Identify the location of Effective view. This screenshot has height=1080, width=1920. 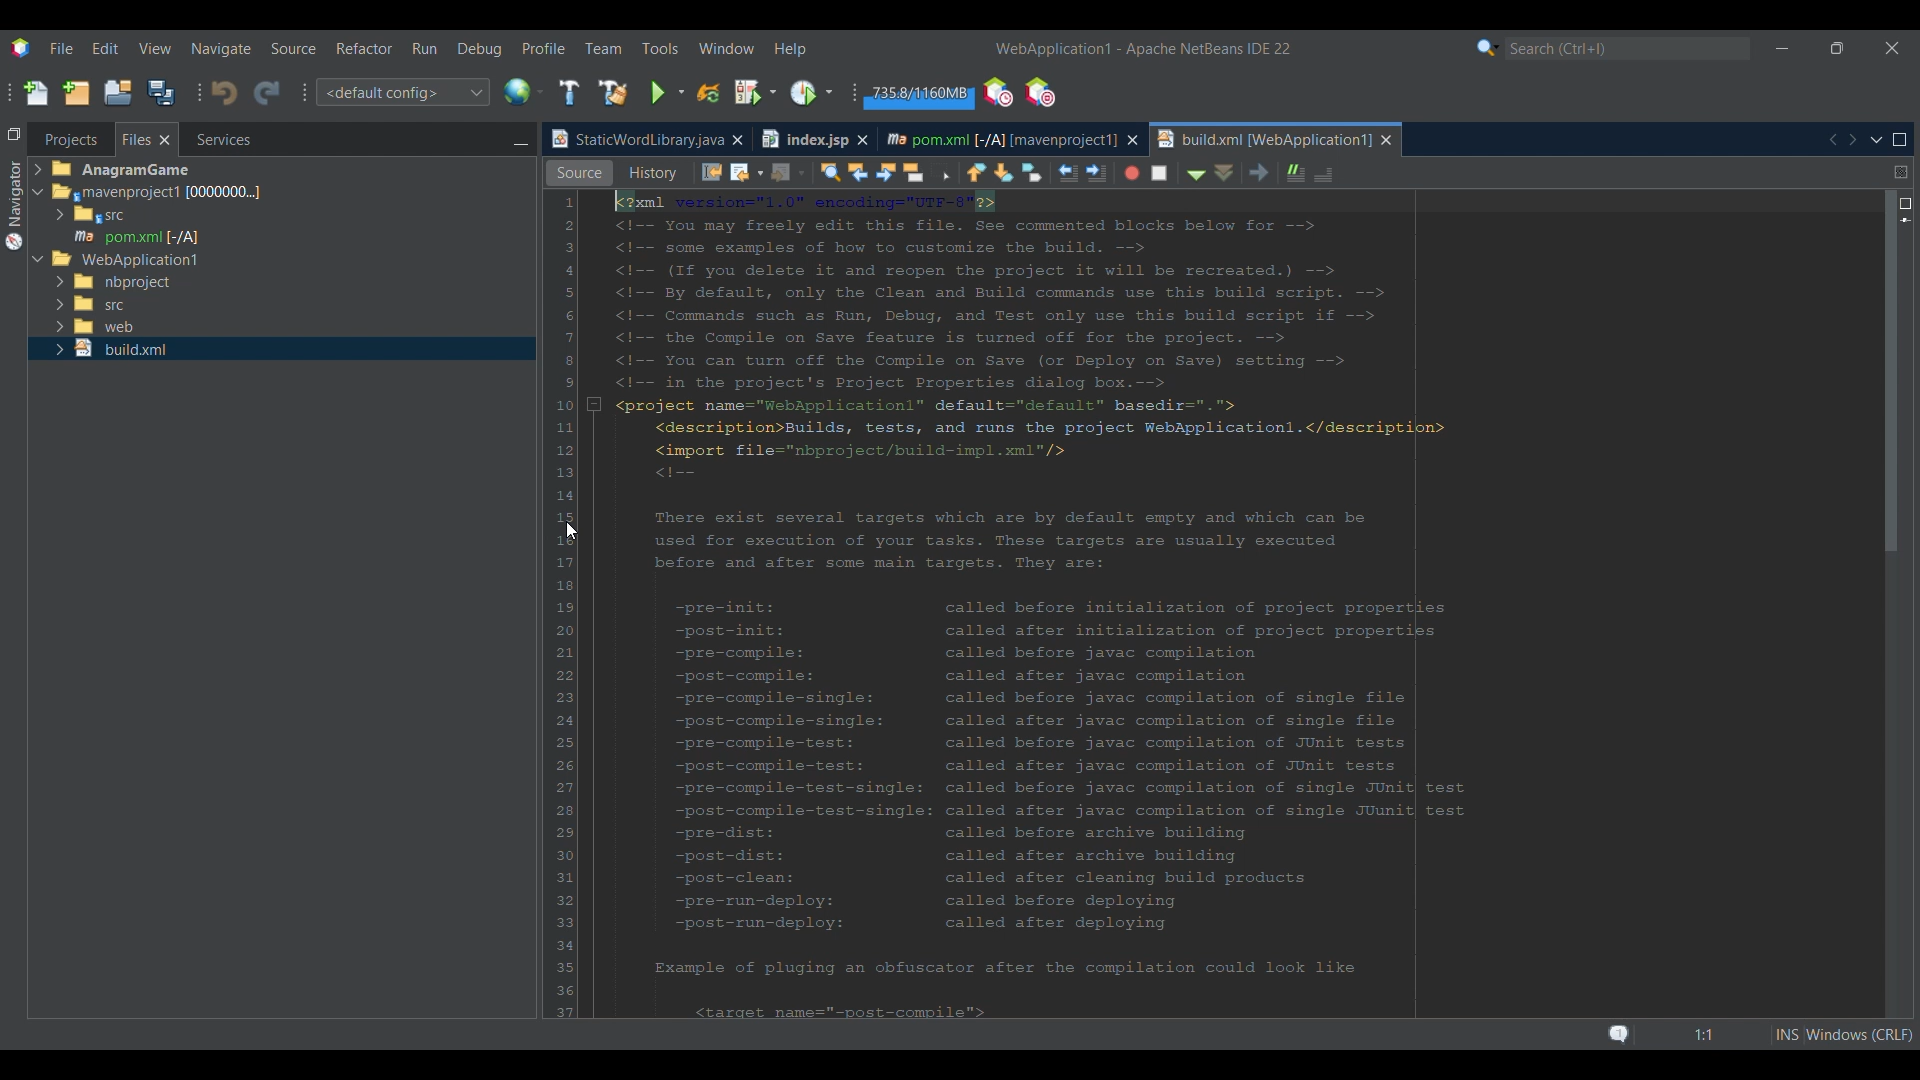
(745, 173).